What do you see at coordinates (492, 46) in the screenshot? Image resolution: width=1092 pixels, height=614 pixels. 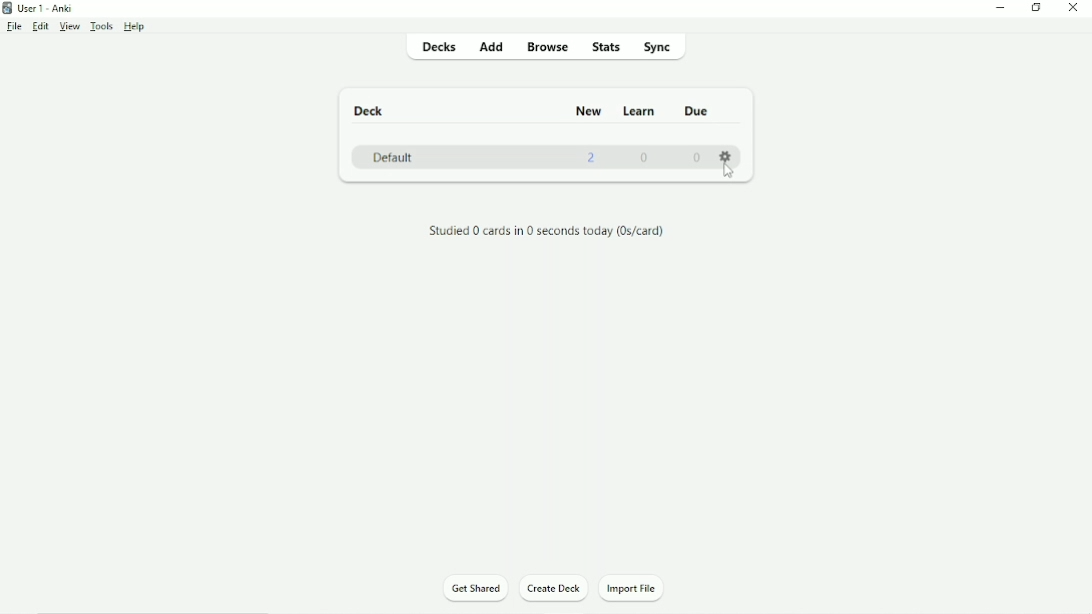 I see `Add` at bounding box center [492, 46].